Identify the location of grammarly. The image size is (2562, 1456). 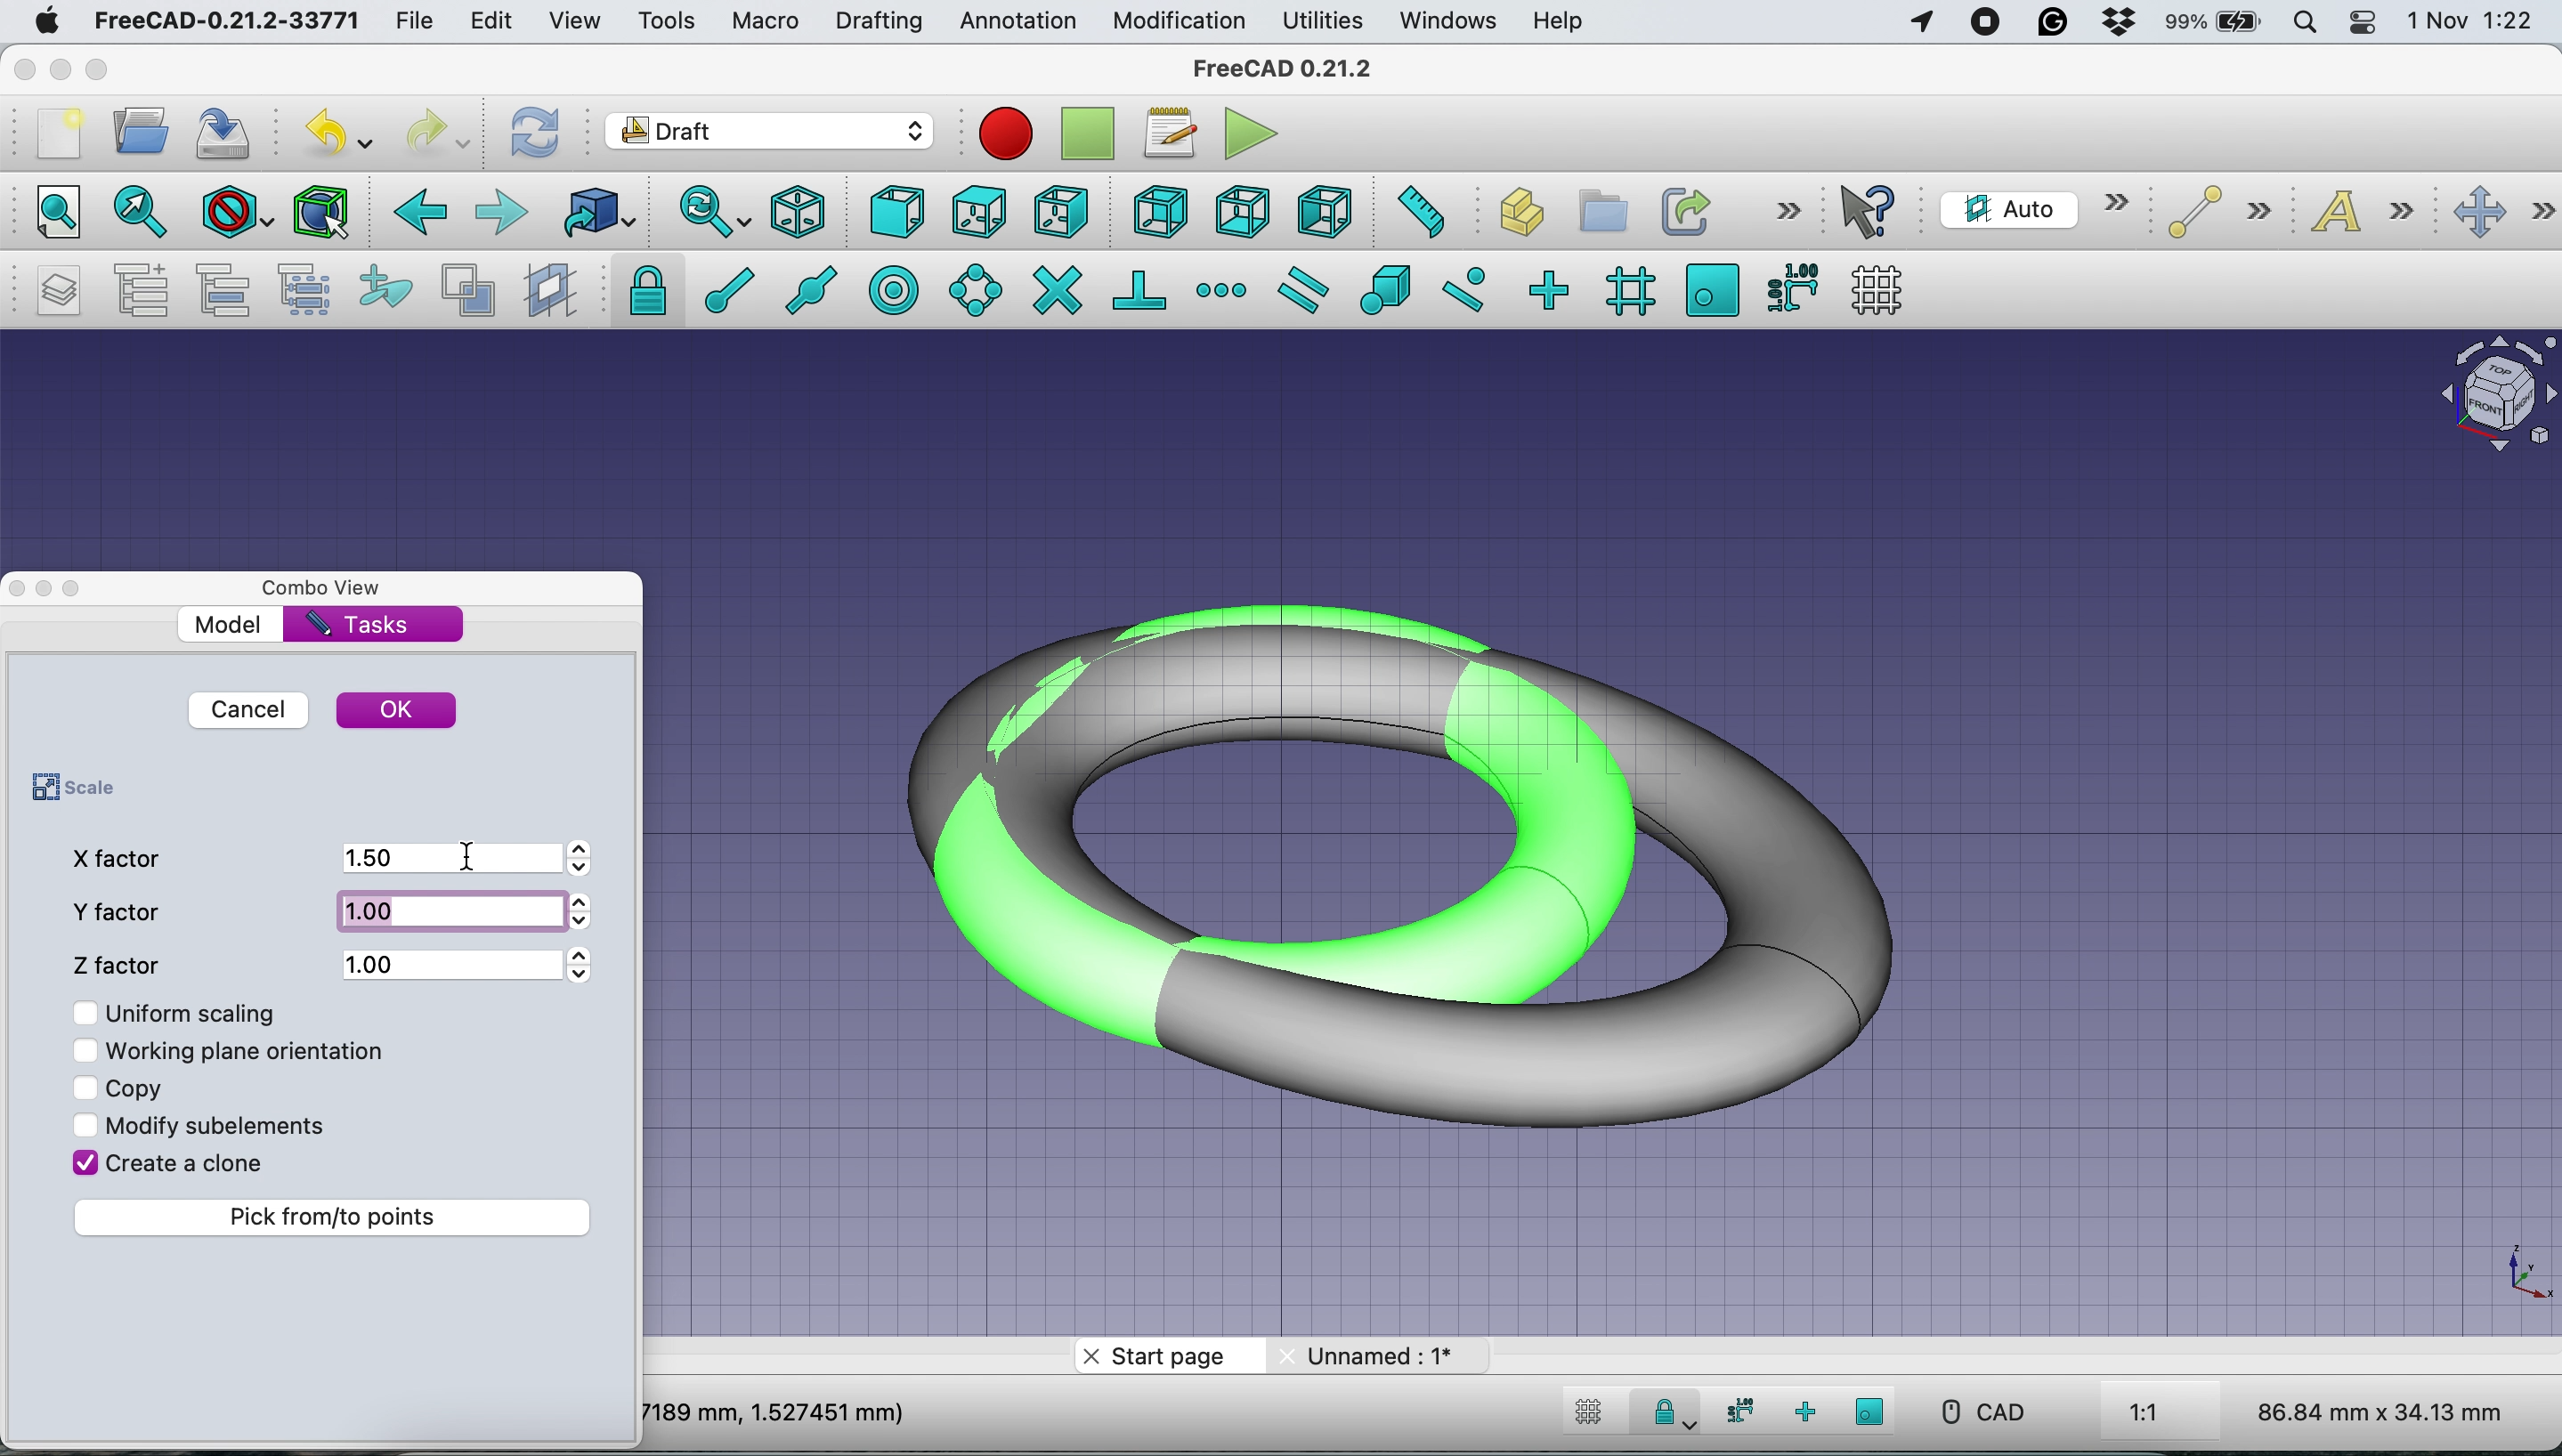
(2050, 21).